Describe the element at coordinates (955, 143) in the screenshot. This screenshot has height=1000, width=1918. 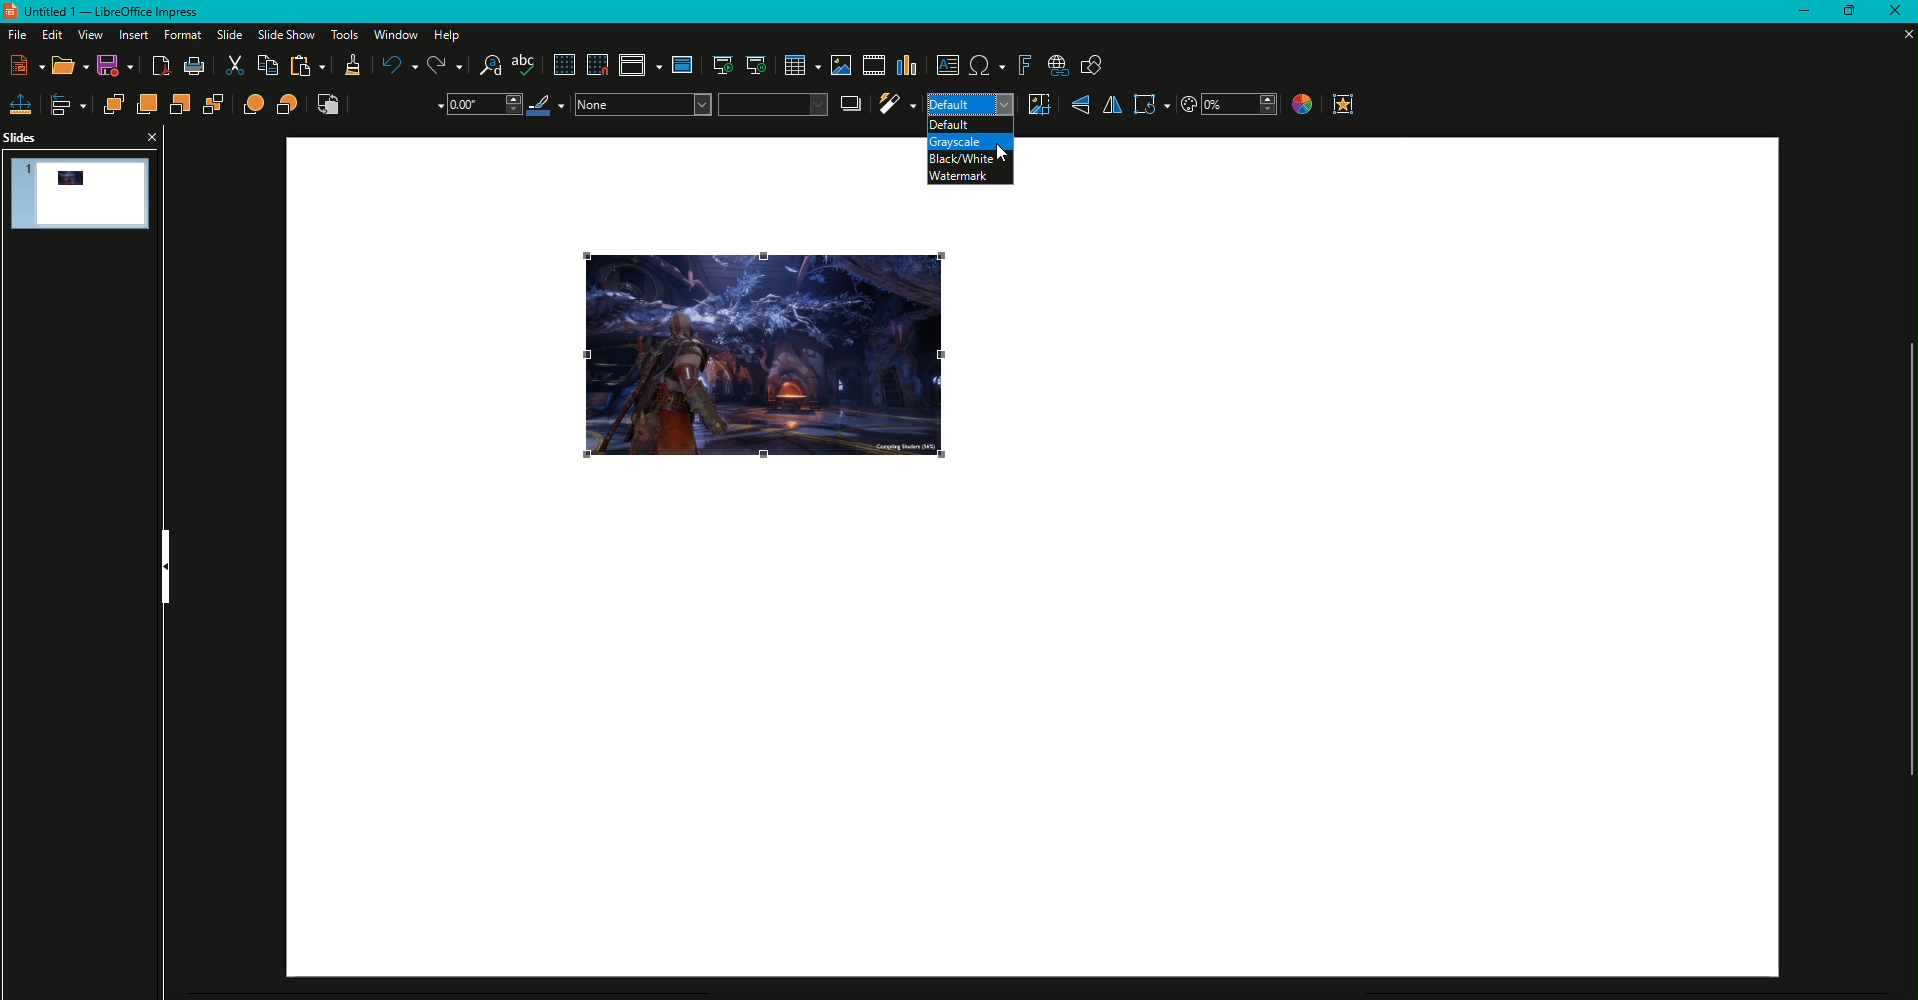
I see `Grayscale` at that location.